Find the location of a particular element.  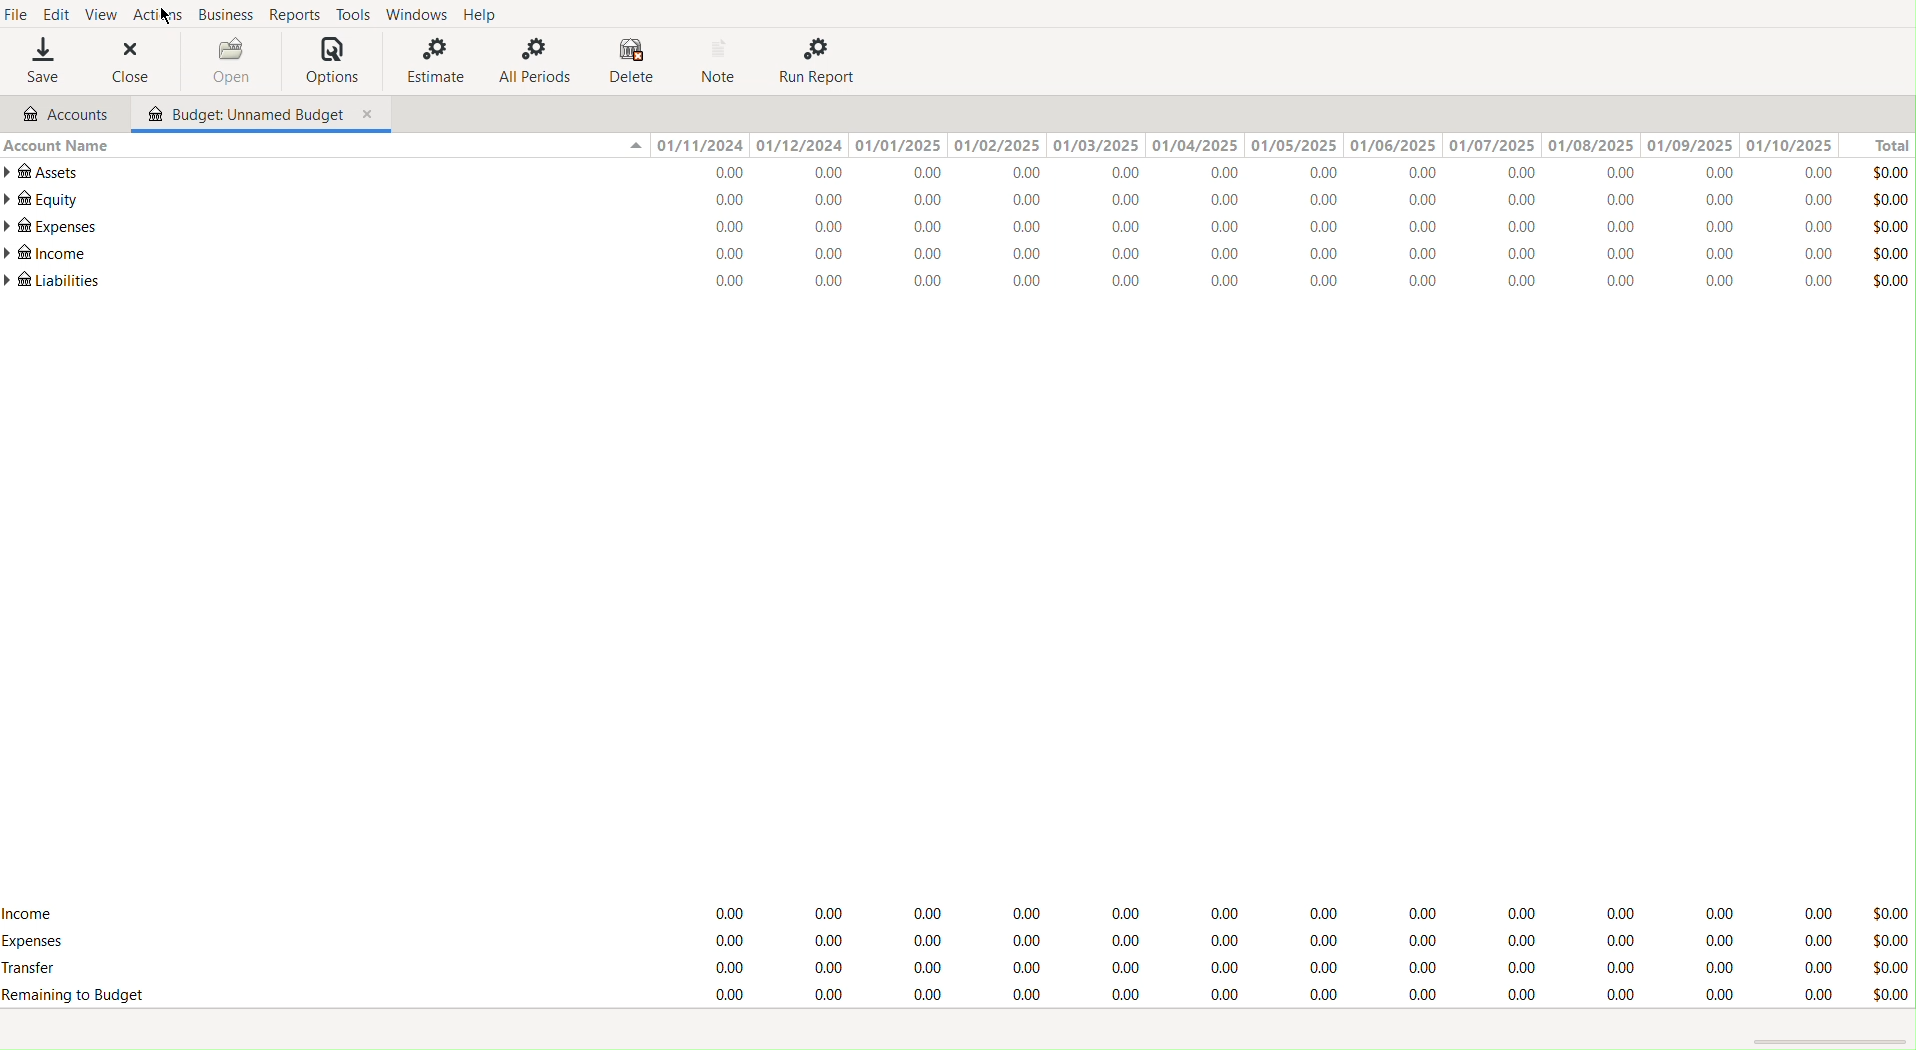

Reports is located at coordinates (294, 14).